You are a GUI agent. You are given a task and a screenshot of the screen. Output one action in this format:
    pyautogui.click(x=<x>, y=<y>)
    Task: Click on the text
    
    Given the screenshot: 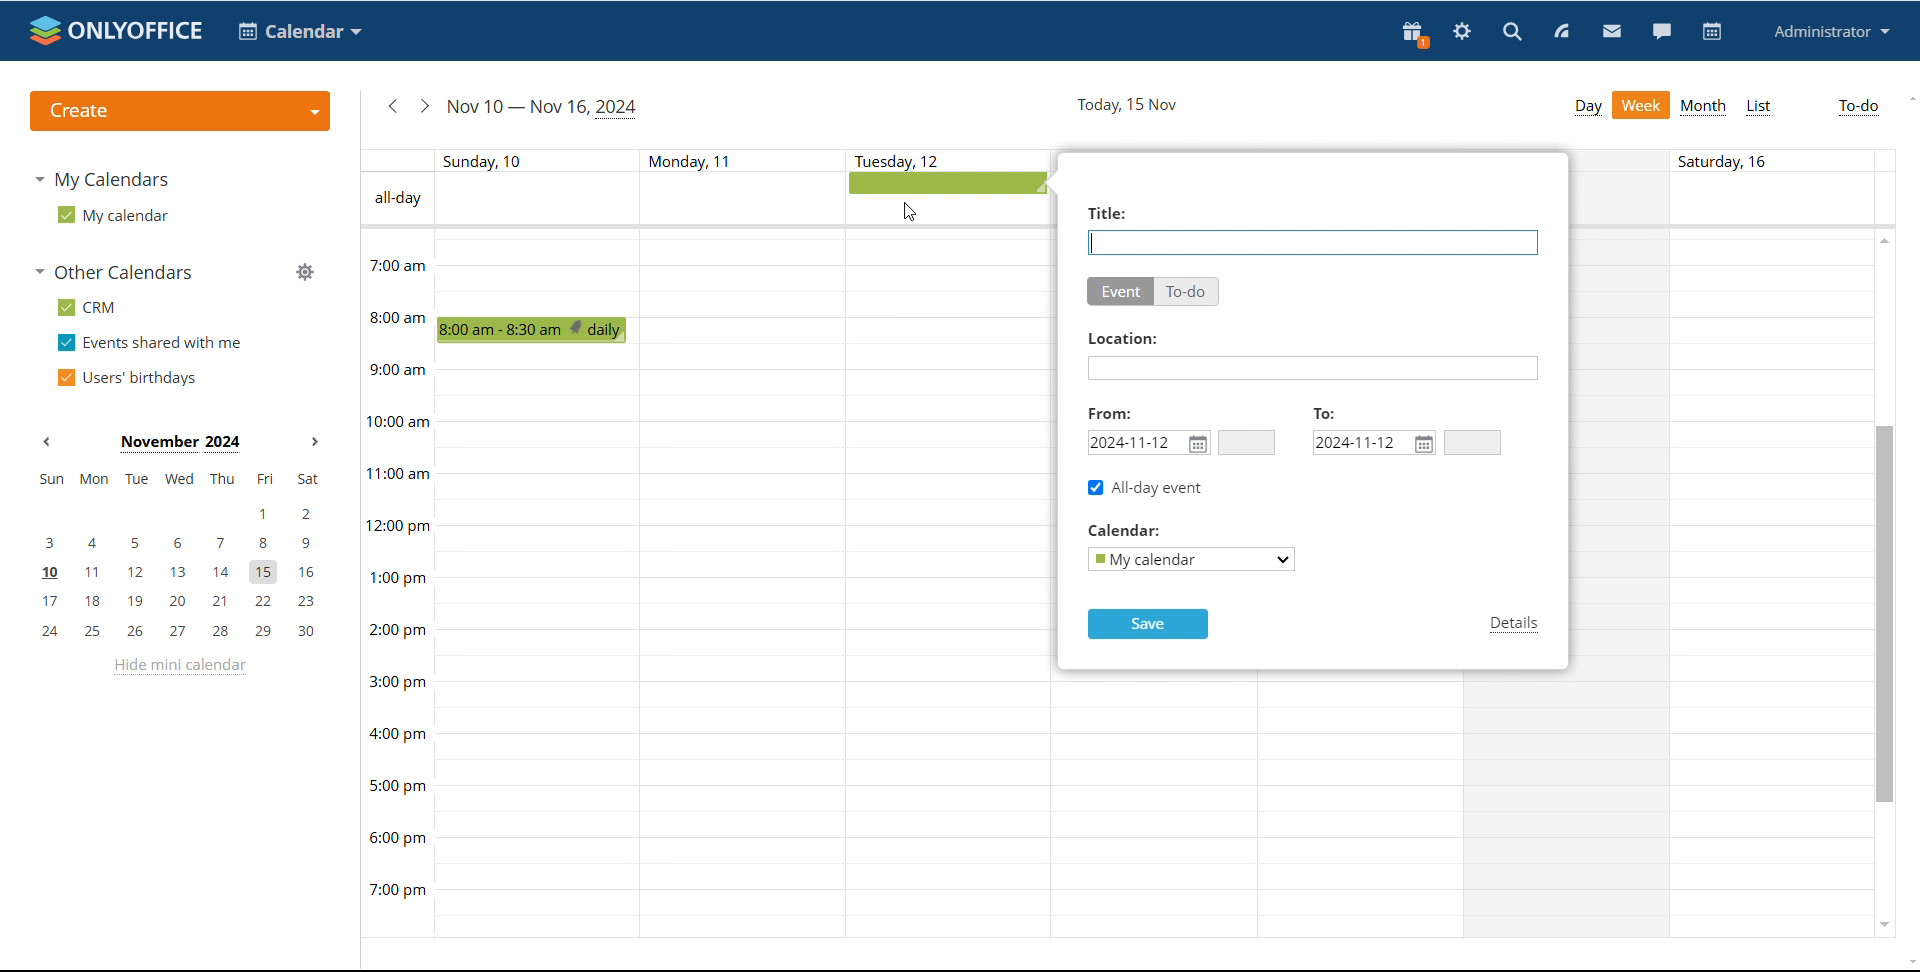 What is the action you would take?
    pyautogui.click(x=900, y=158)
    